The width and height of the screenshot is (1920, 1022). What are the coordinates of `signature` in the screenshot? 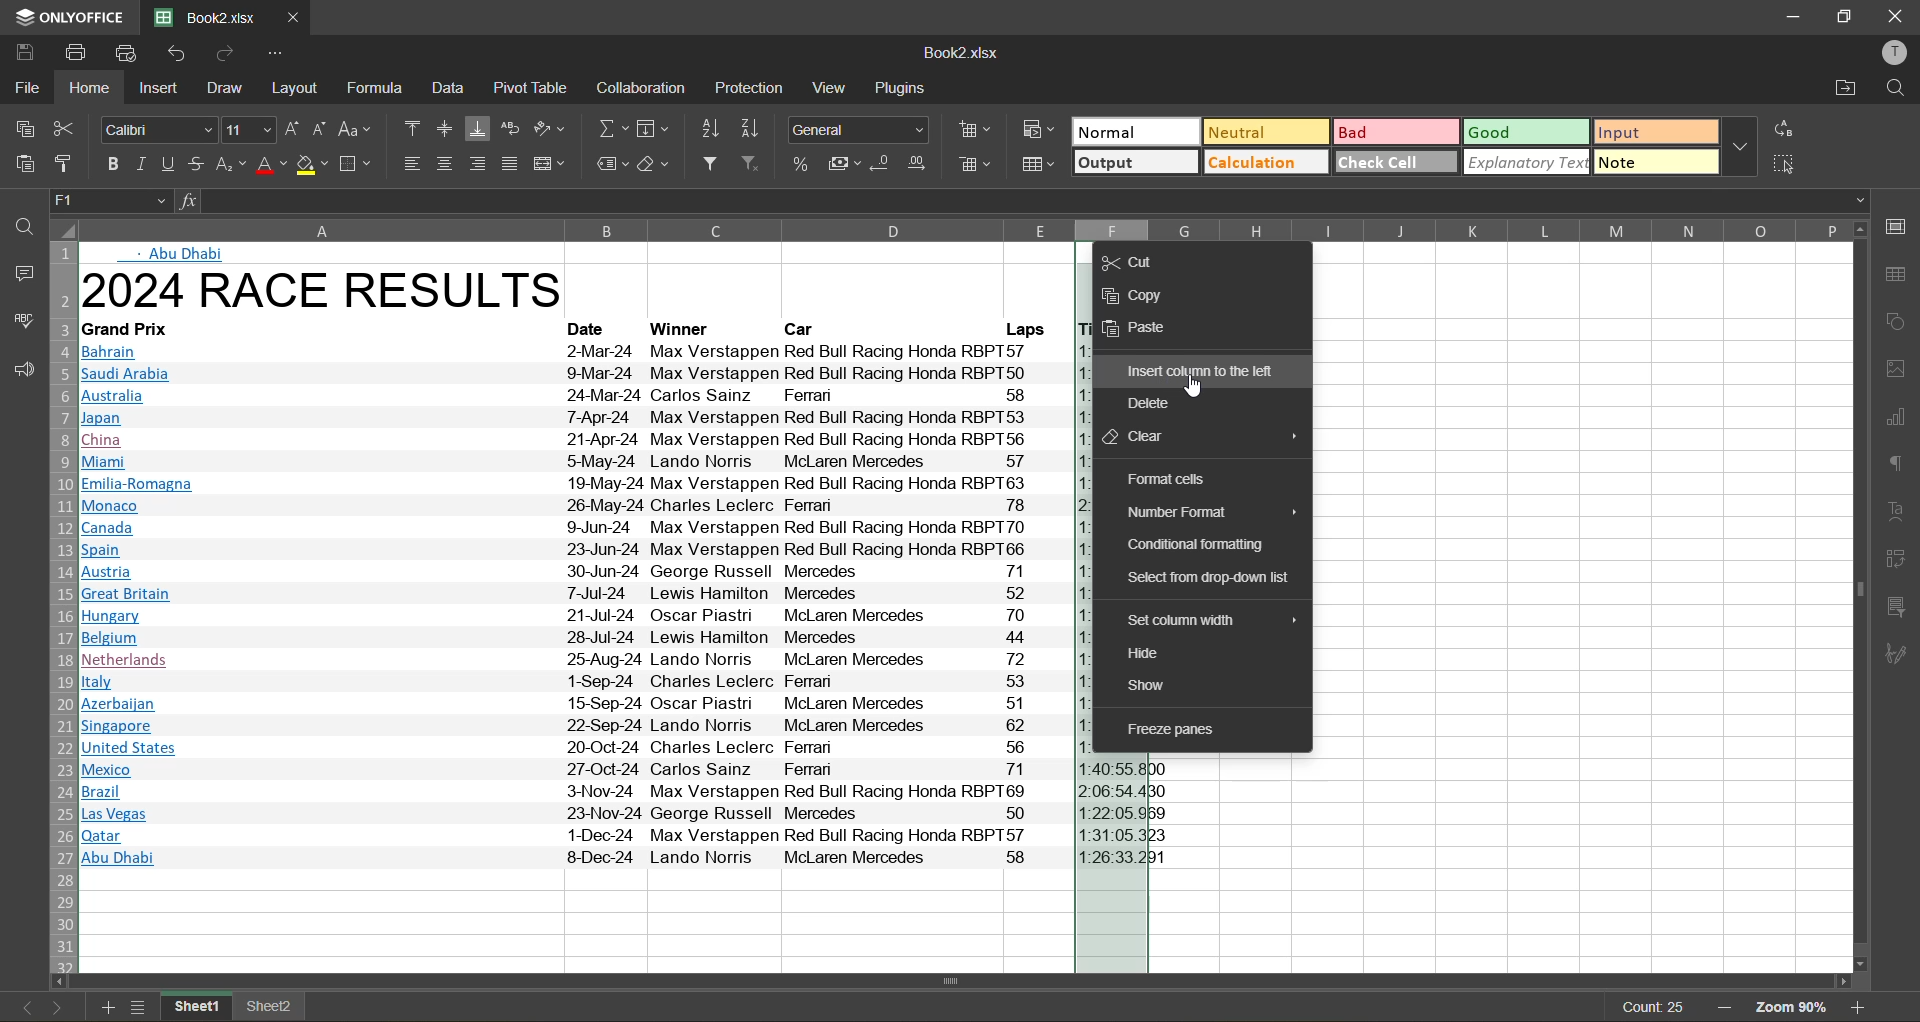 It's located at (1901, 655).